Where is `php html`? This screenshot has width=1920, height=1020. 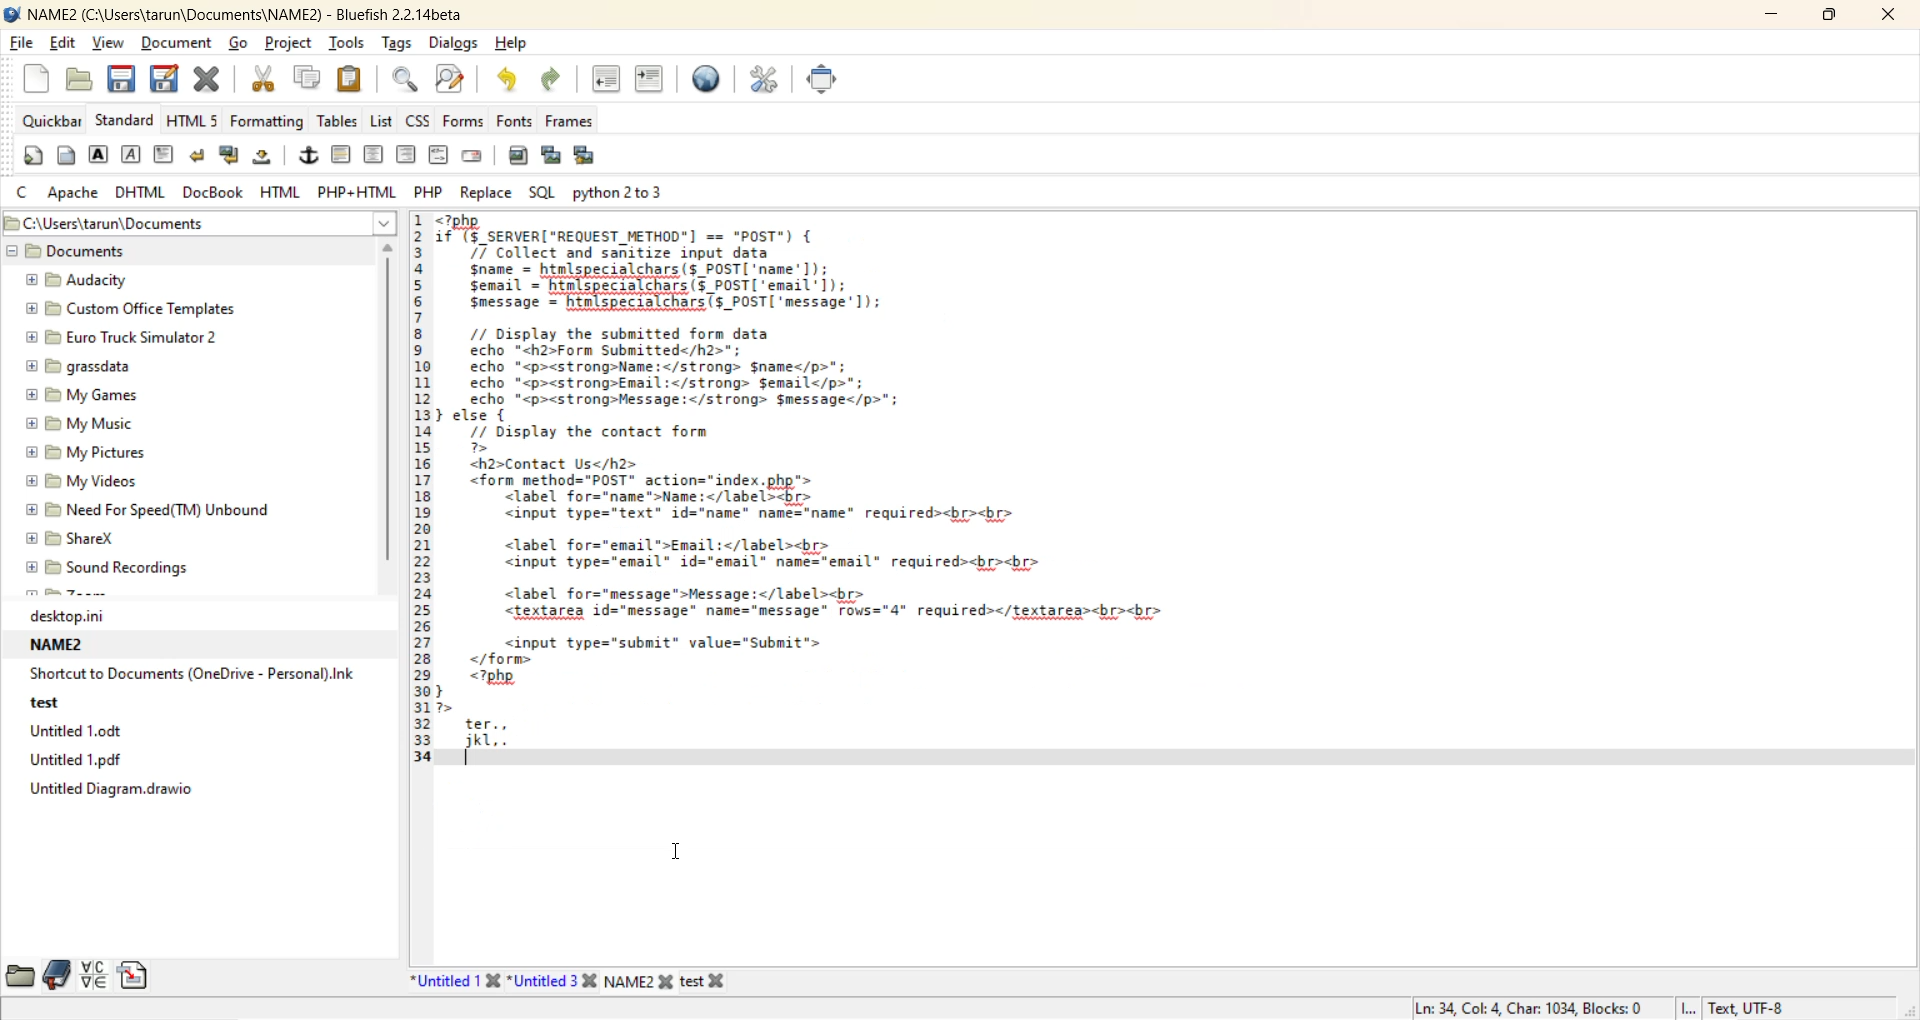 php html is located at coordinates (359, 189).